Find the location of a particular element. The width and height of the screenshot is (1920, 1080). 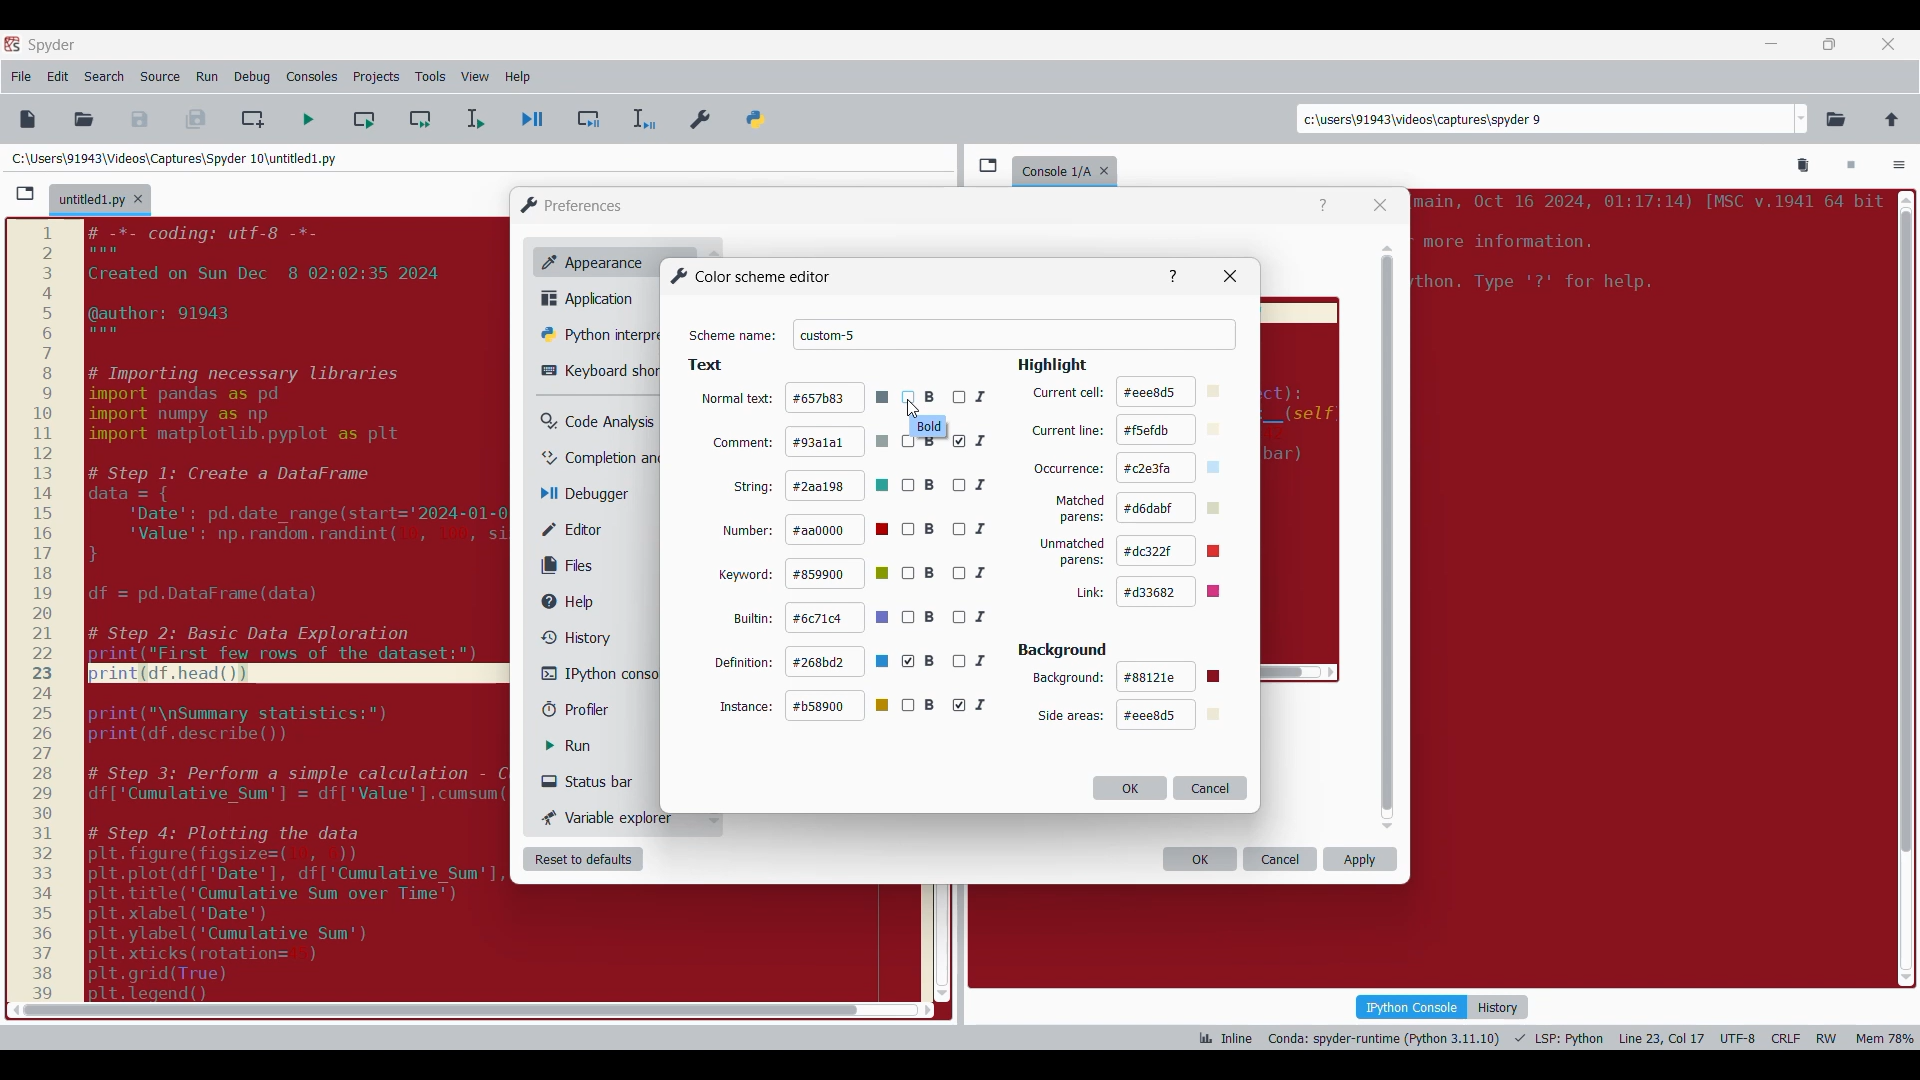

History is located at coordinates (572, 637).